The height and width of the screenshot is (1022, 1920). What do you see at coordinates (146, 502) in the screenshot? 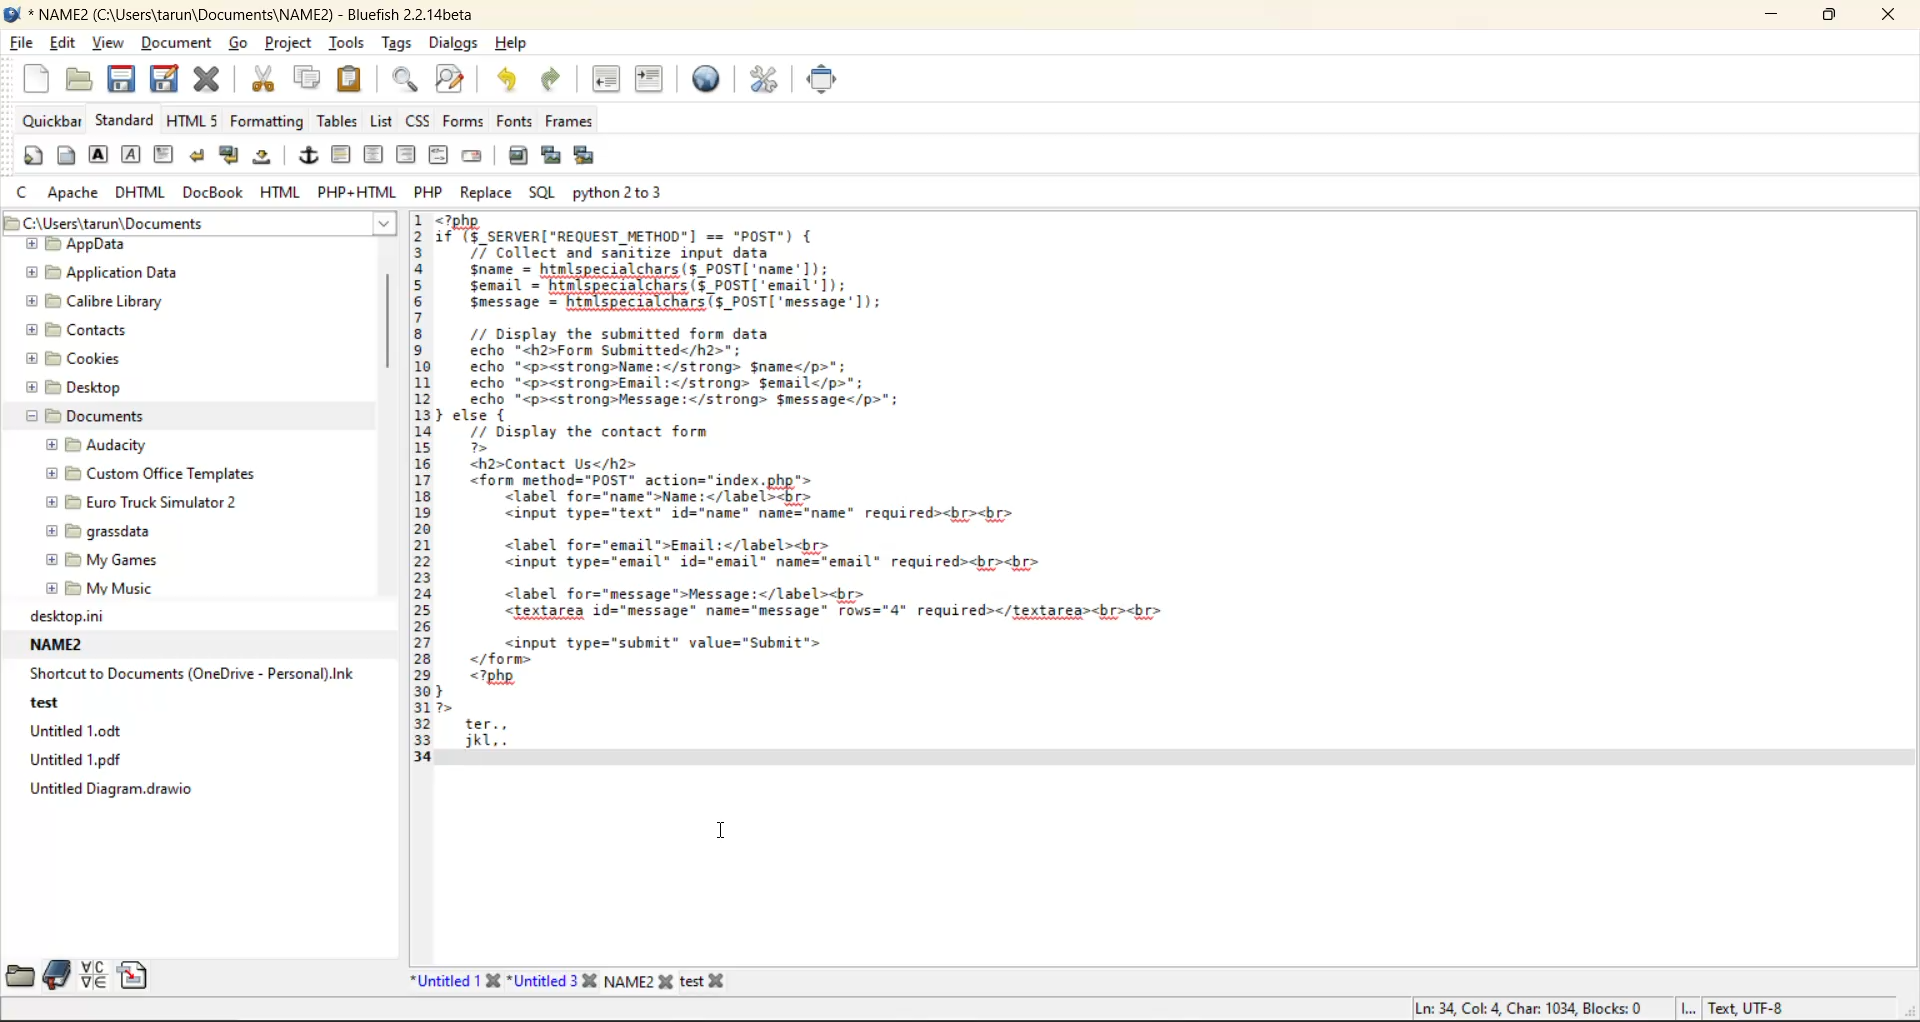
I see `Euro Truck Simulator 2` at bounding box center [146, 502].